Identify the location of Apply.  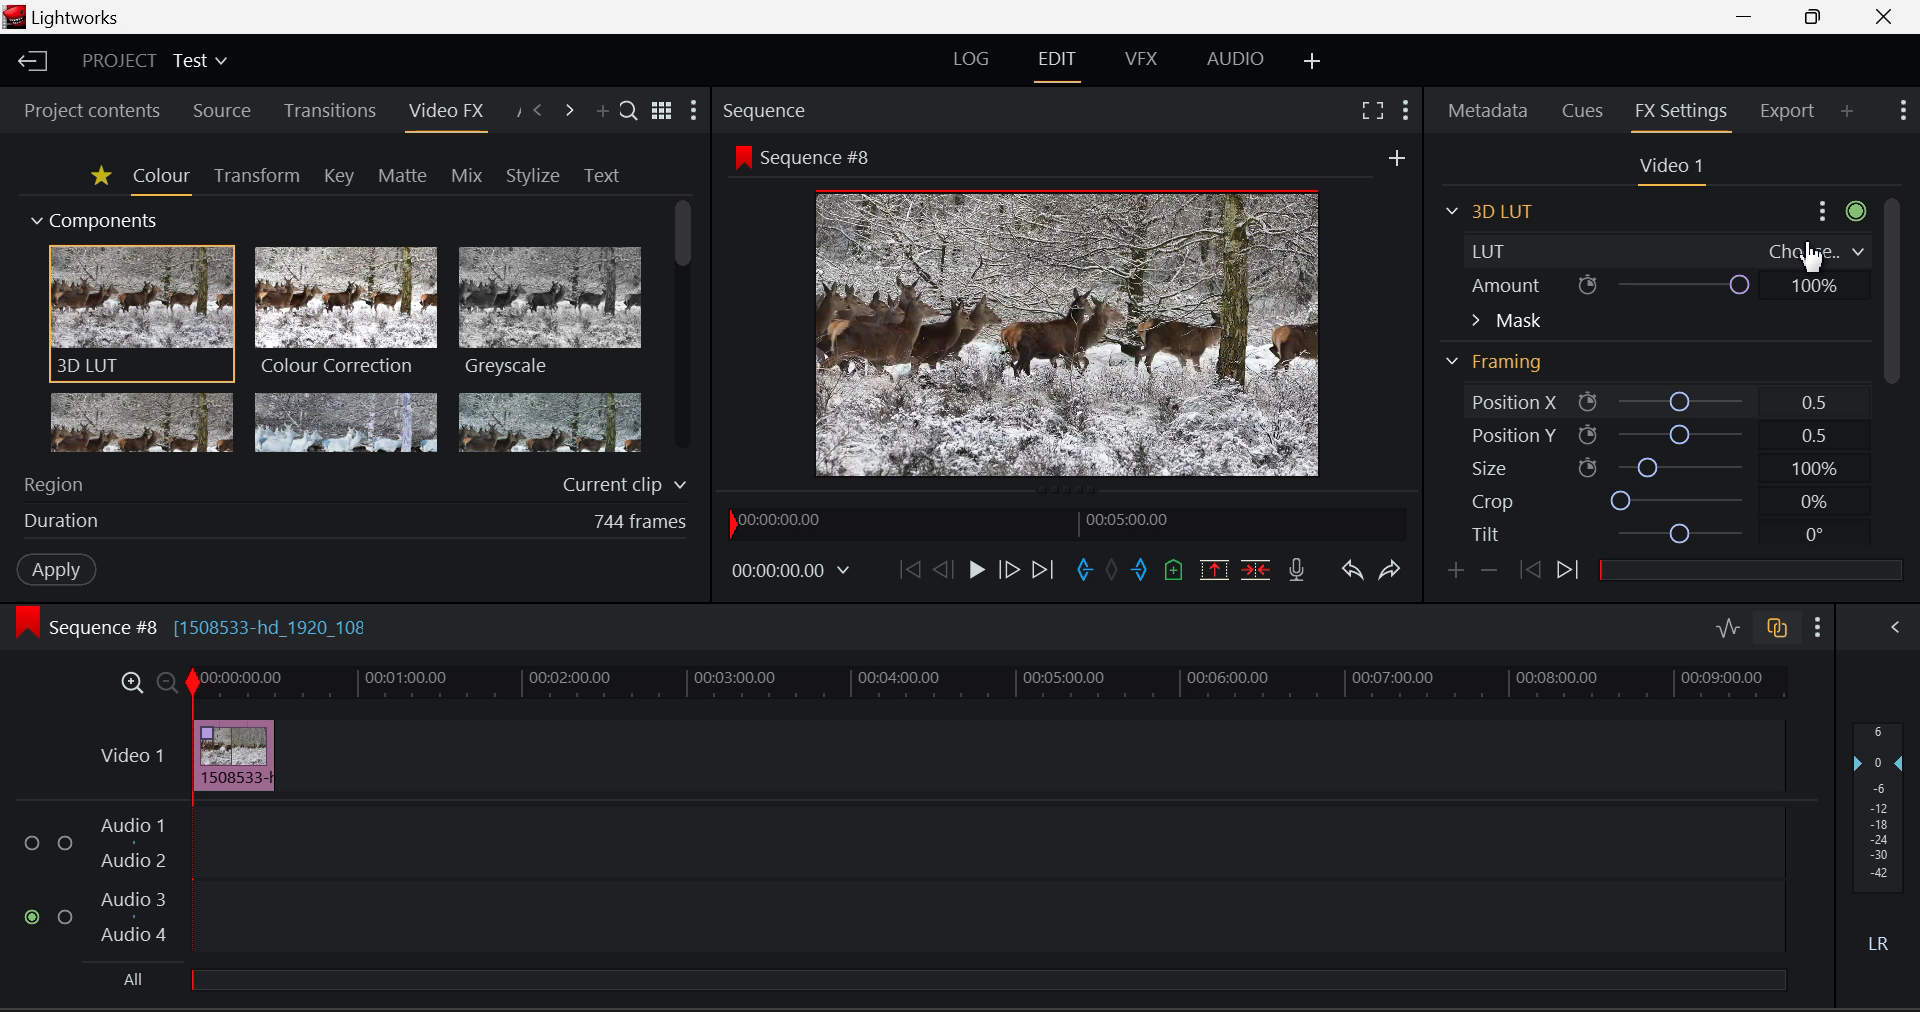
(53, 570).